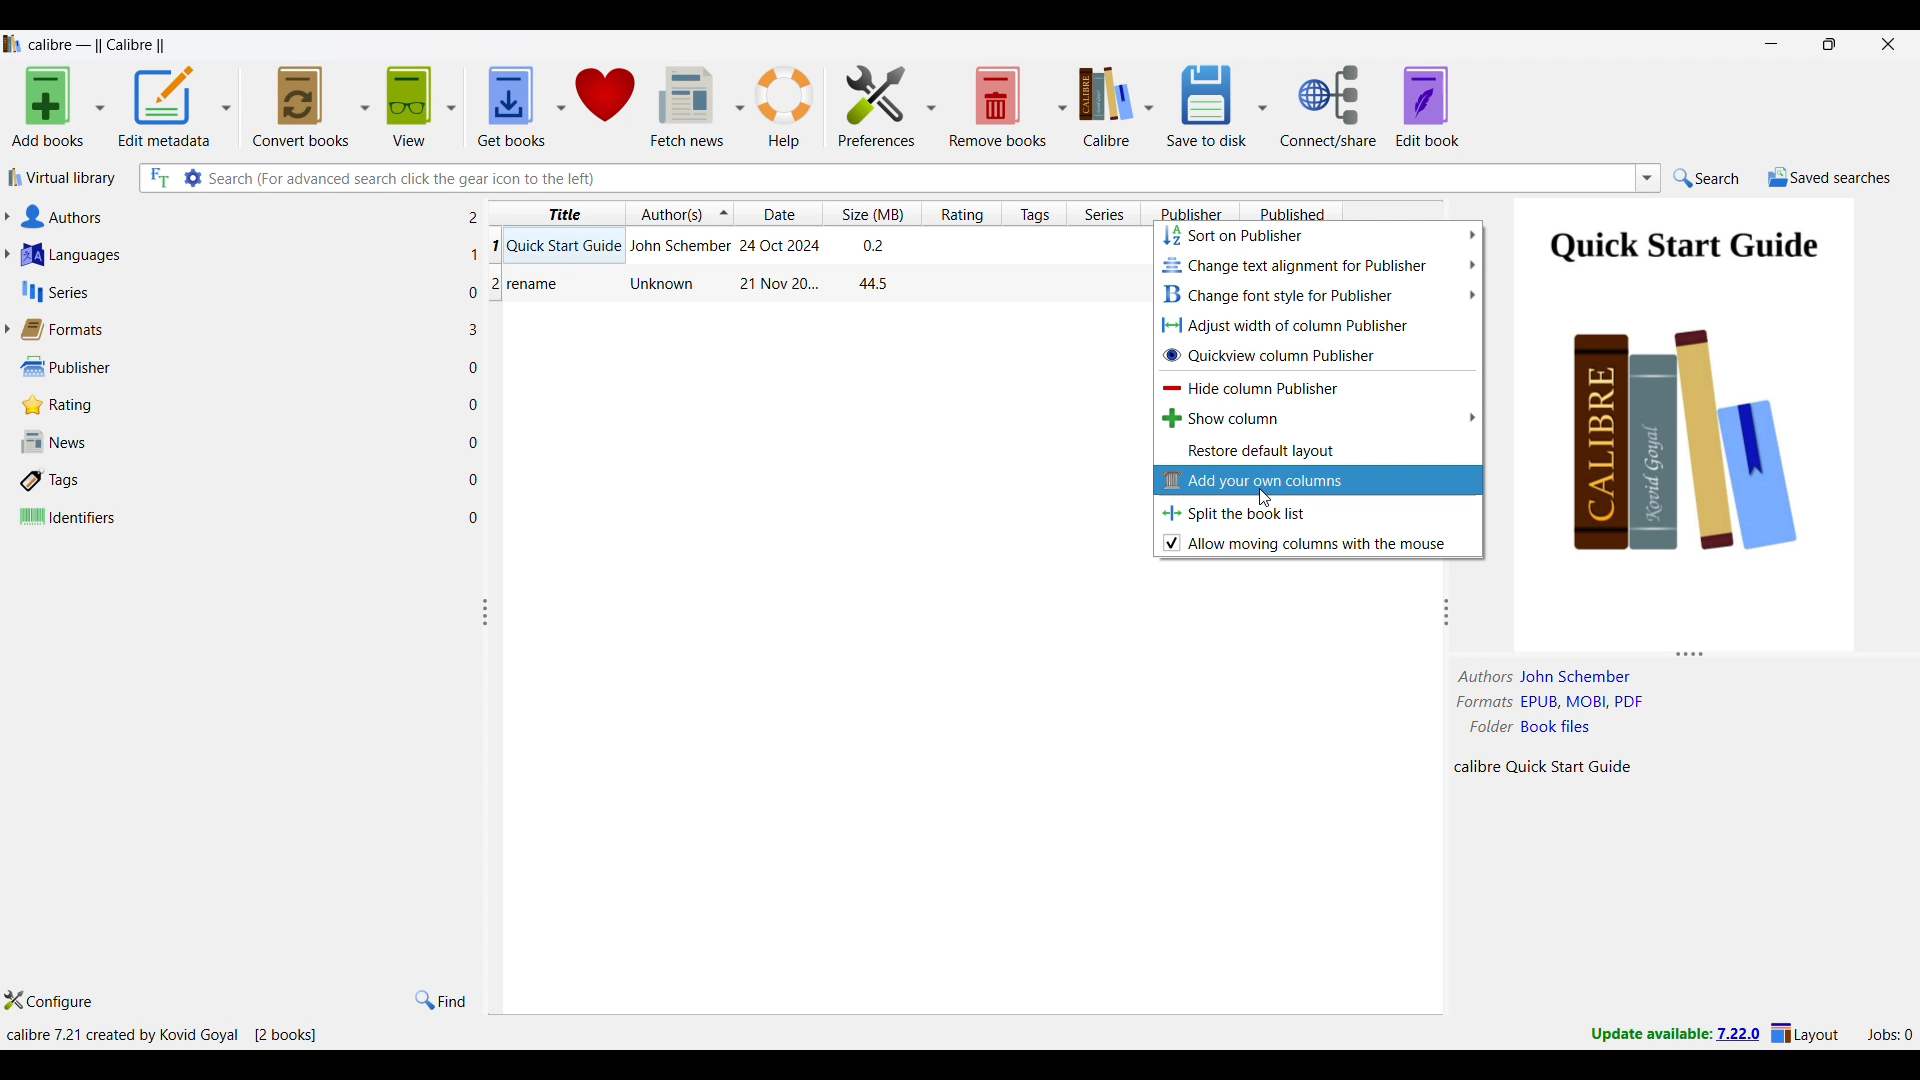 This screenshot has height=1080, width=1920. I want to click on Current details of software, so click(161, 1035).